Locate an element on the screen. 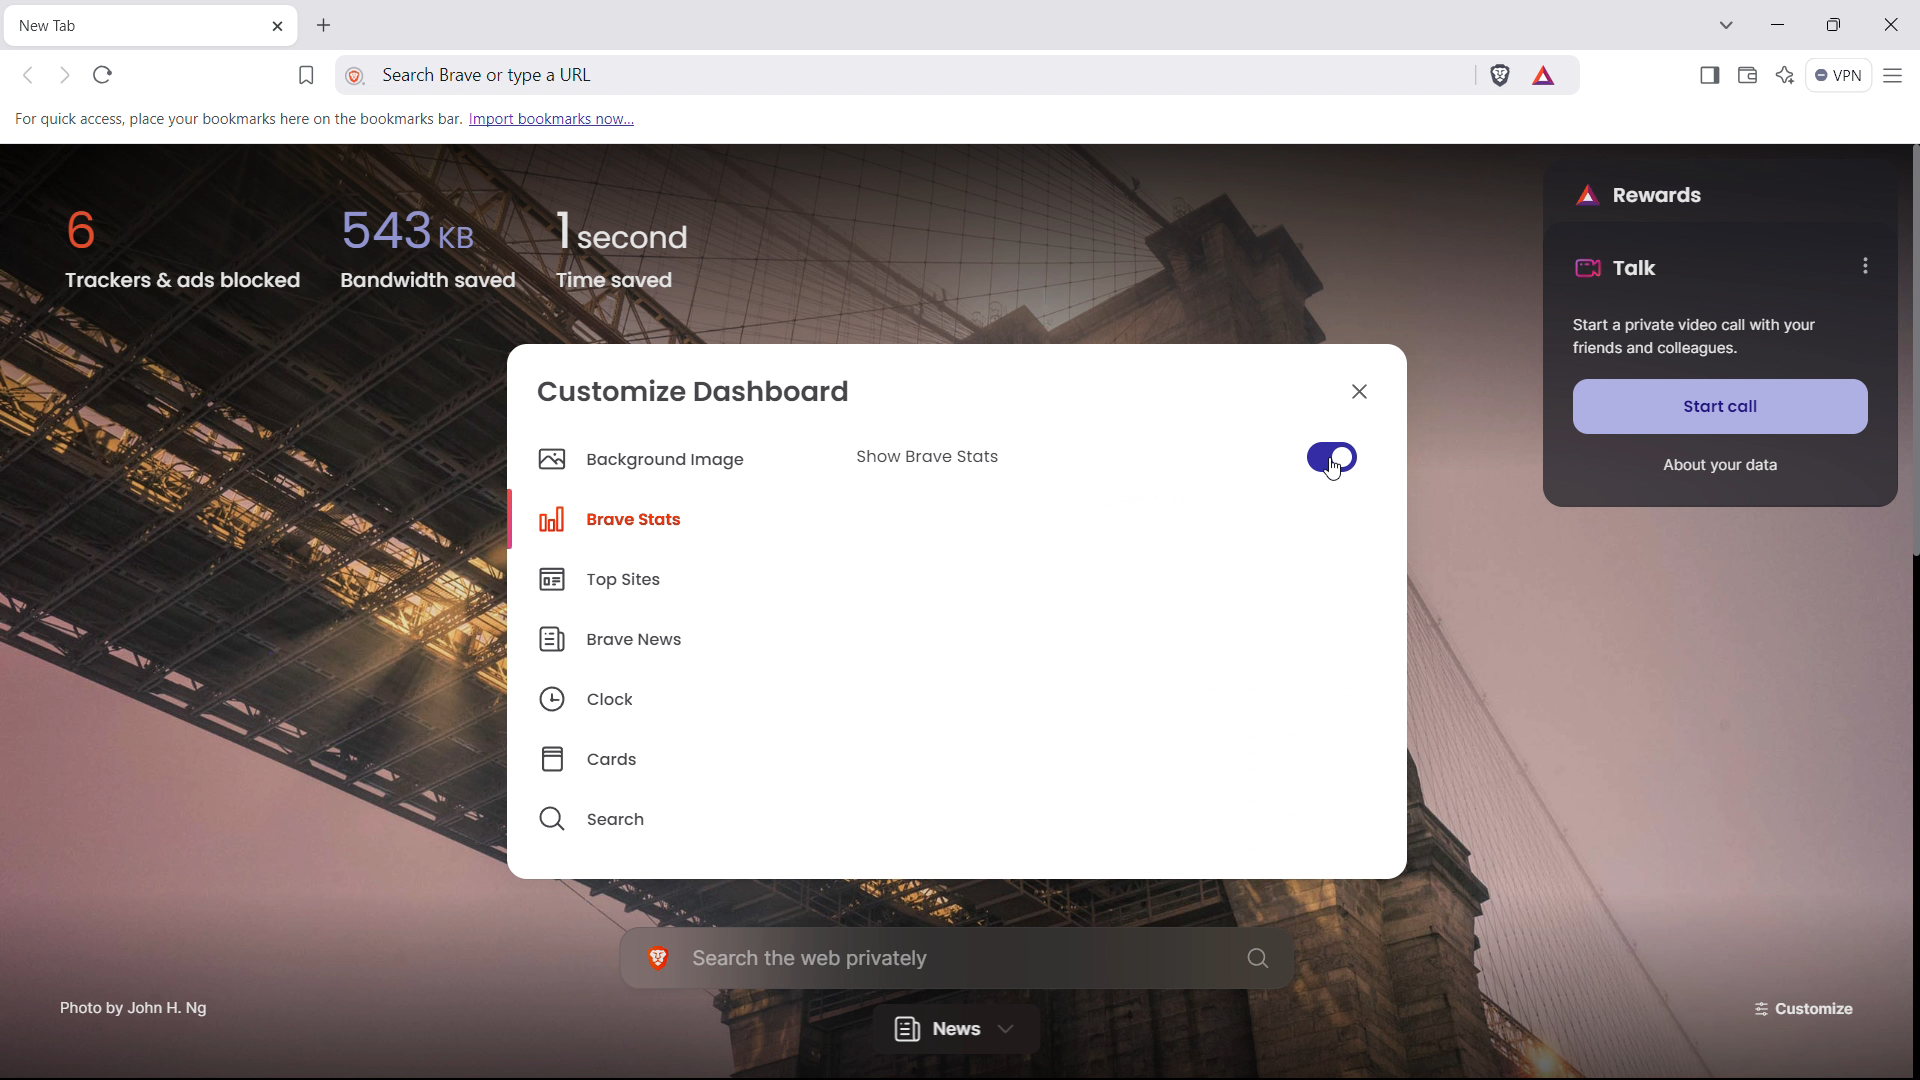  wallet is located at coordinates (1746, 76).